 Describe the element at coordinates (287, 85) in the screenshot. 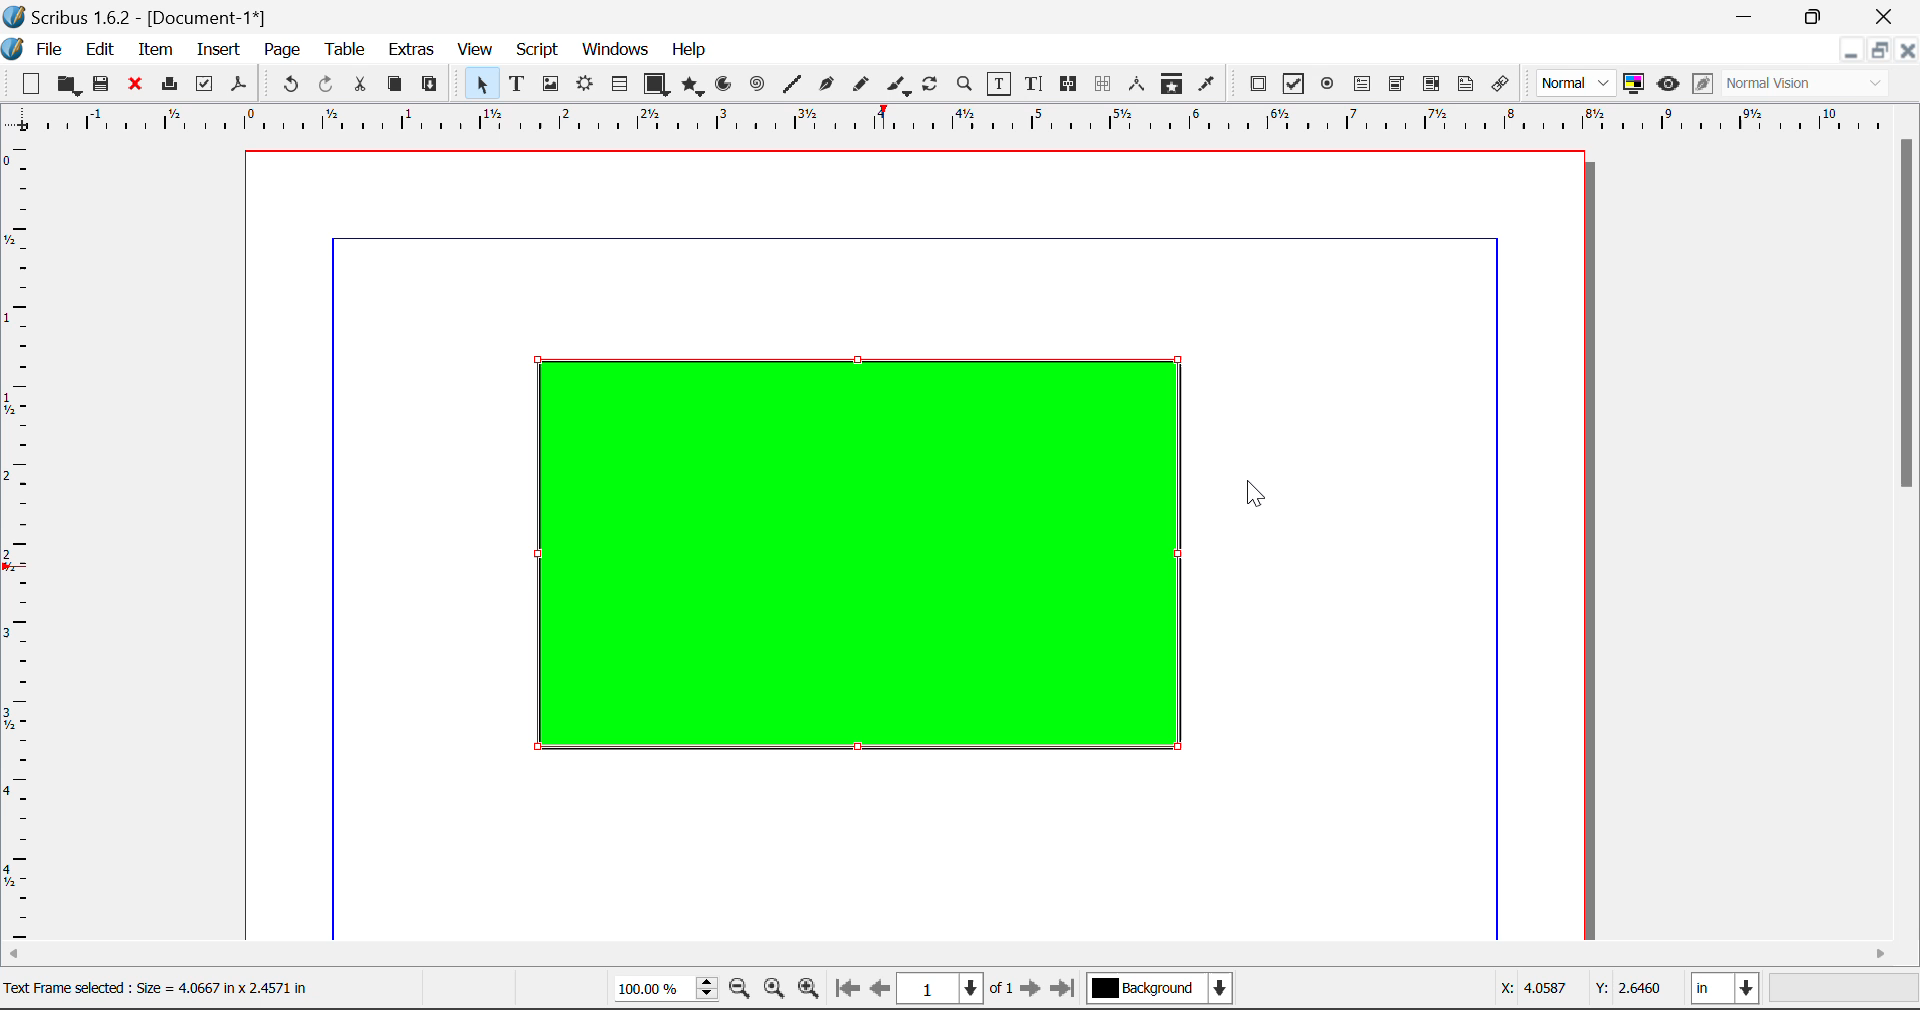

I see `Undo` at that location.